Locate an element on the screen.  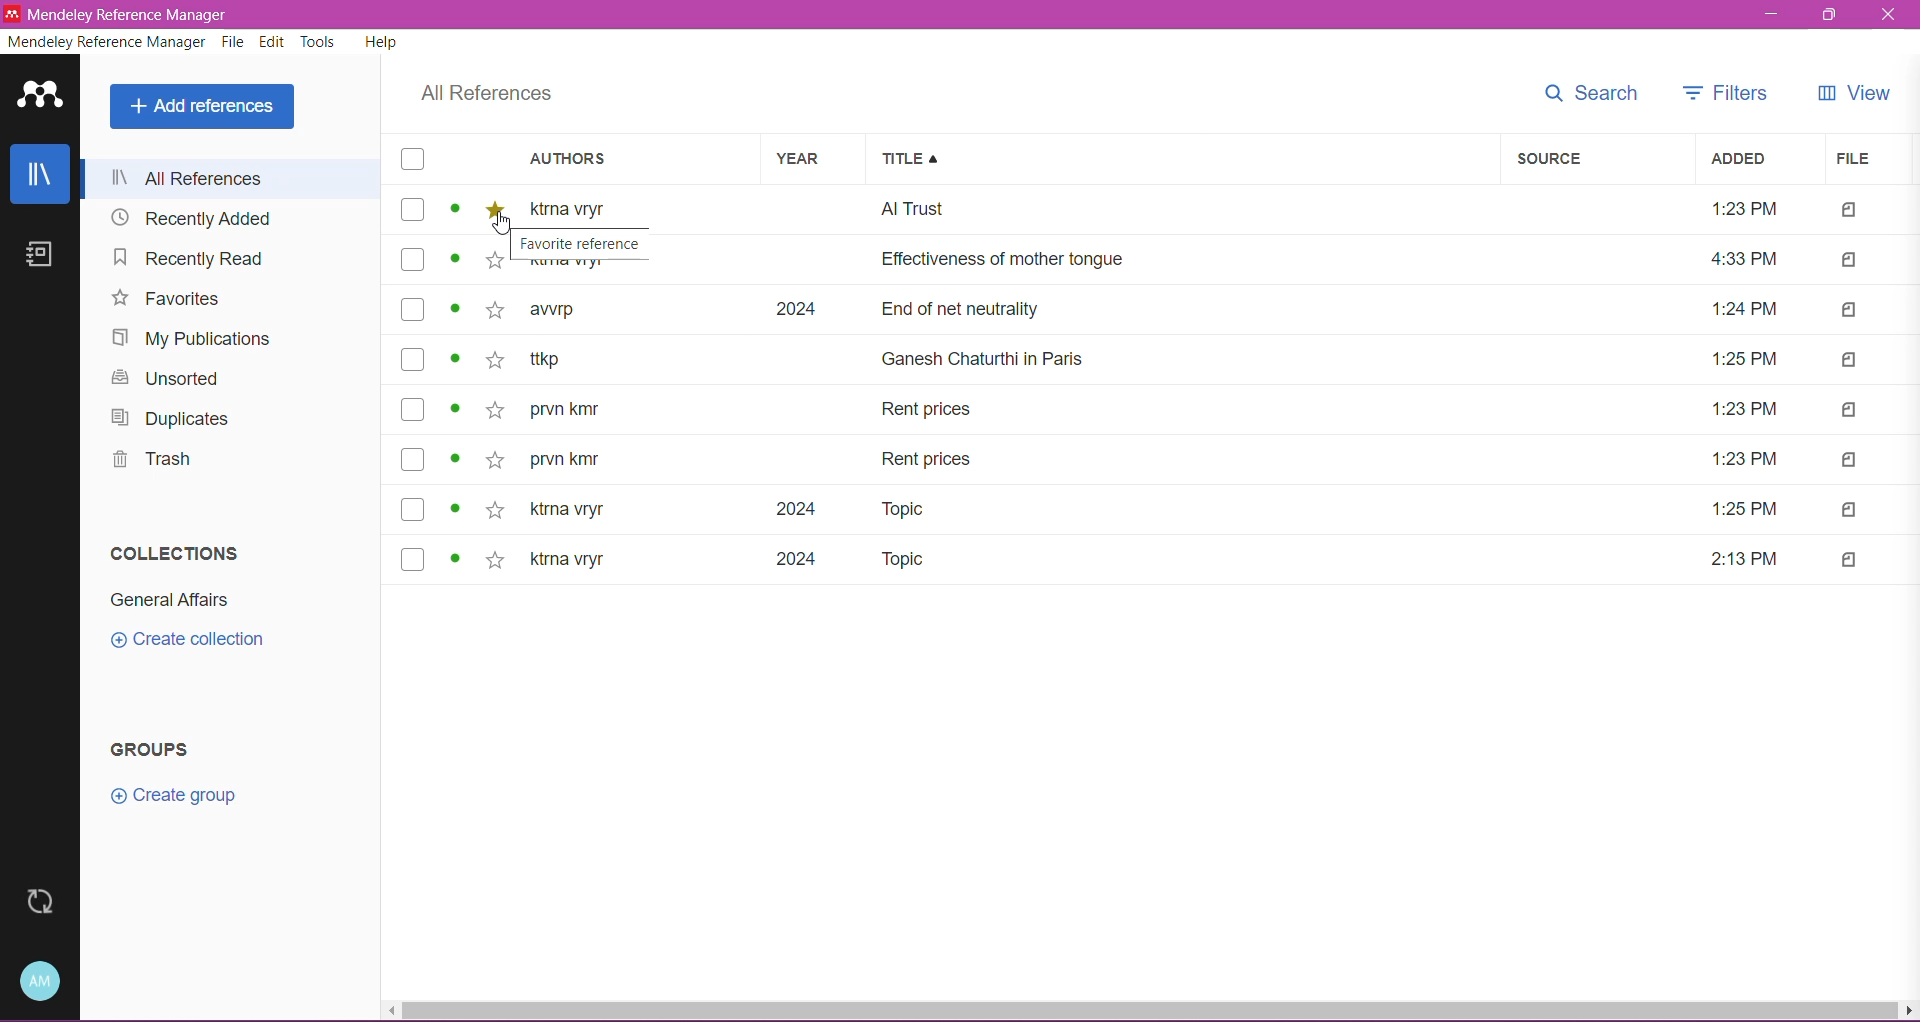
Mendeley Reference Manager is located at coordinates (129, 14).